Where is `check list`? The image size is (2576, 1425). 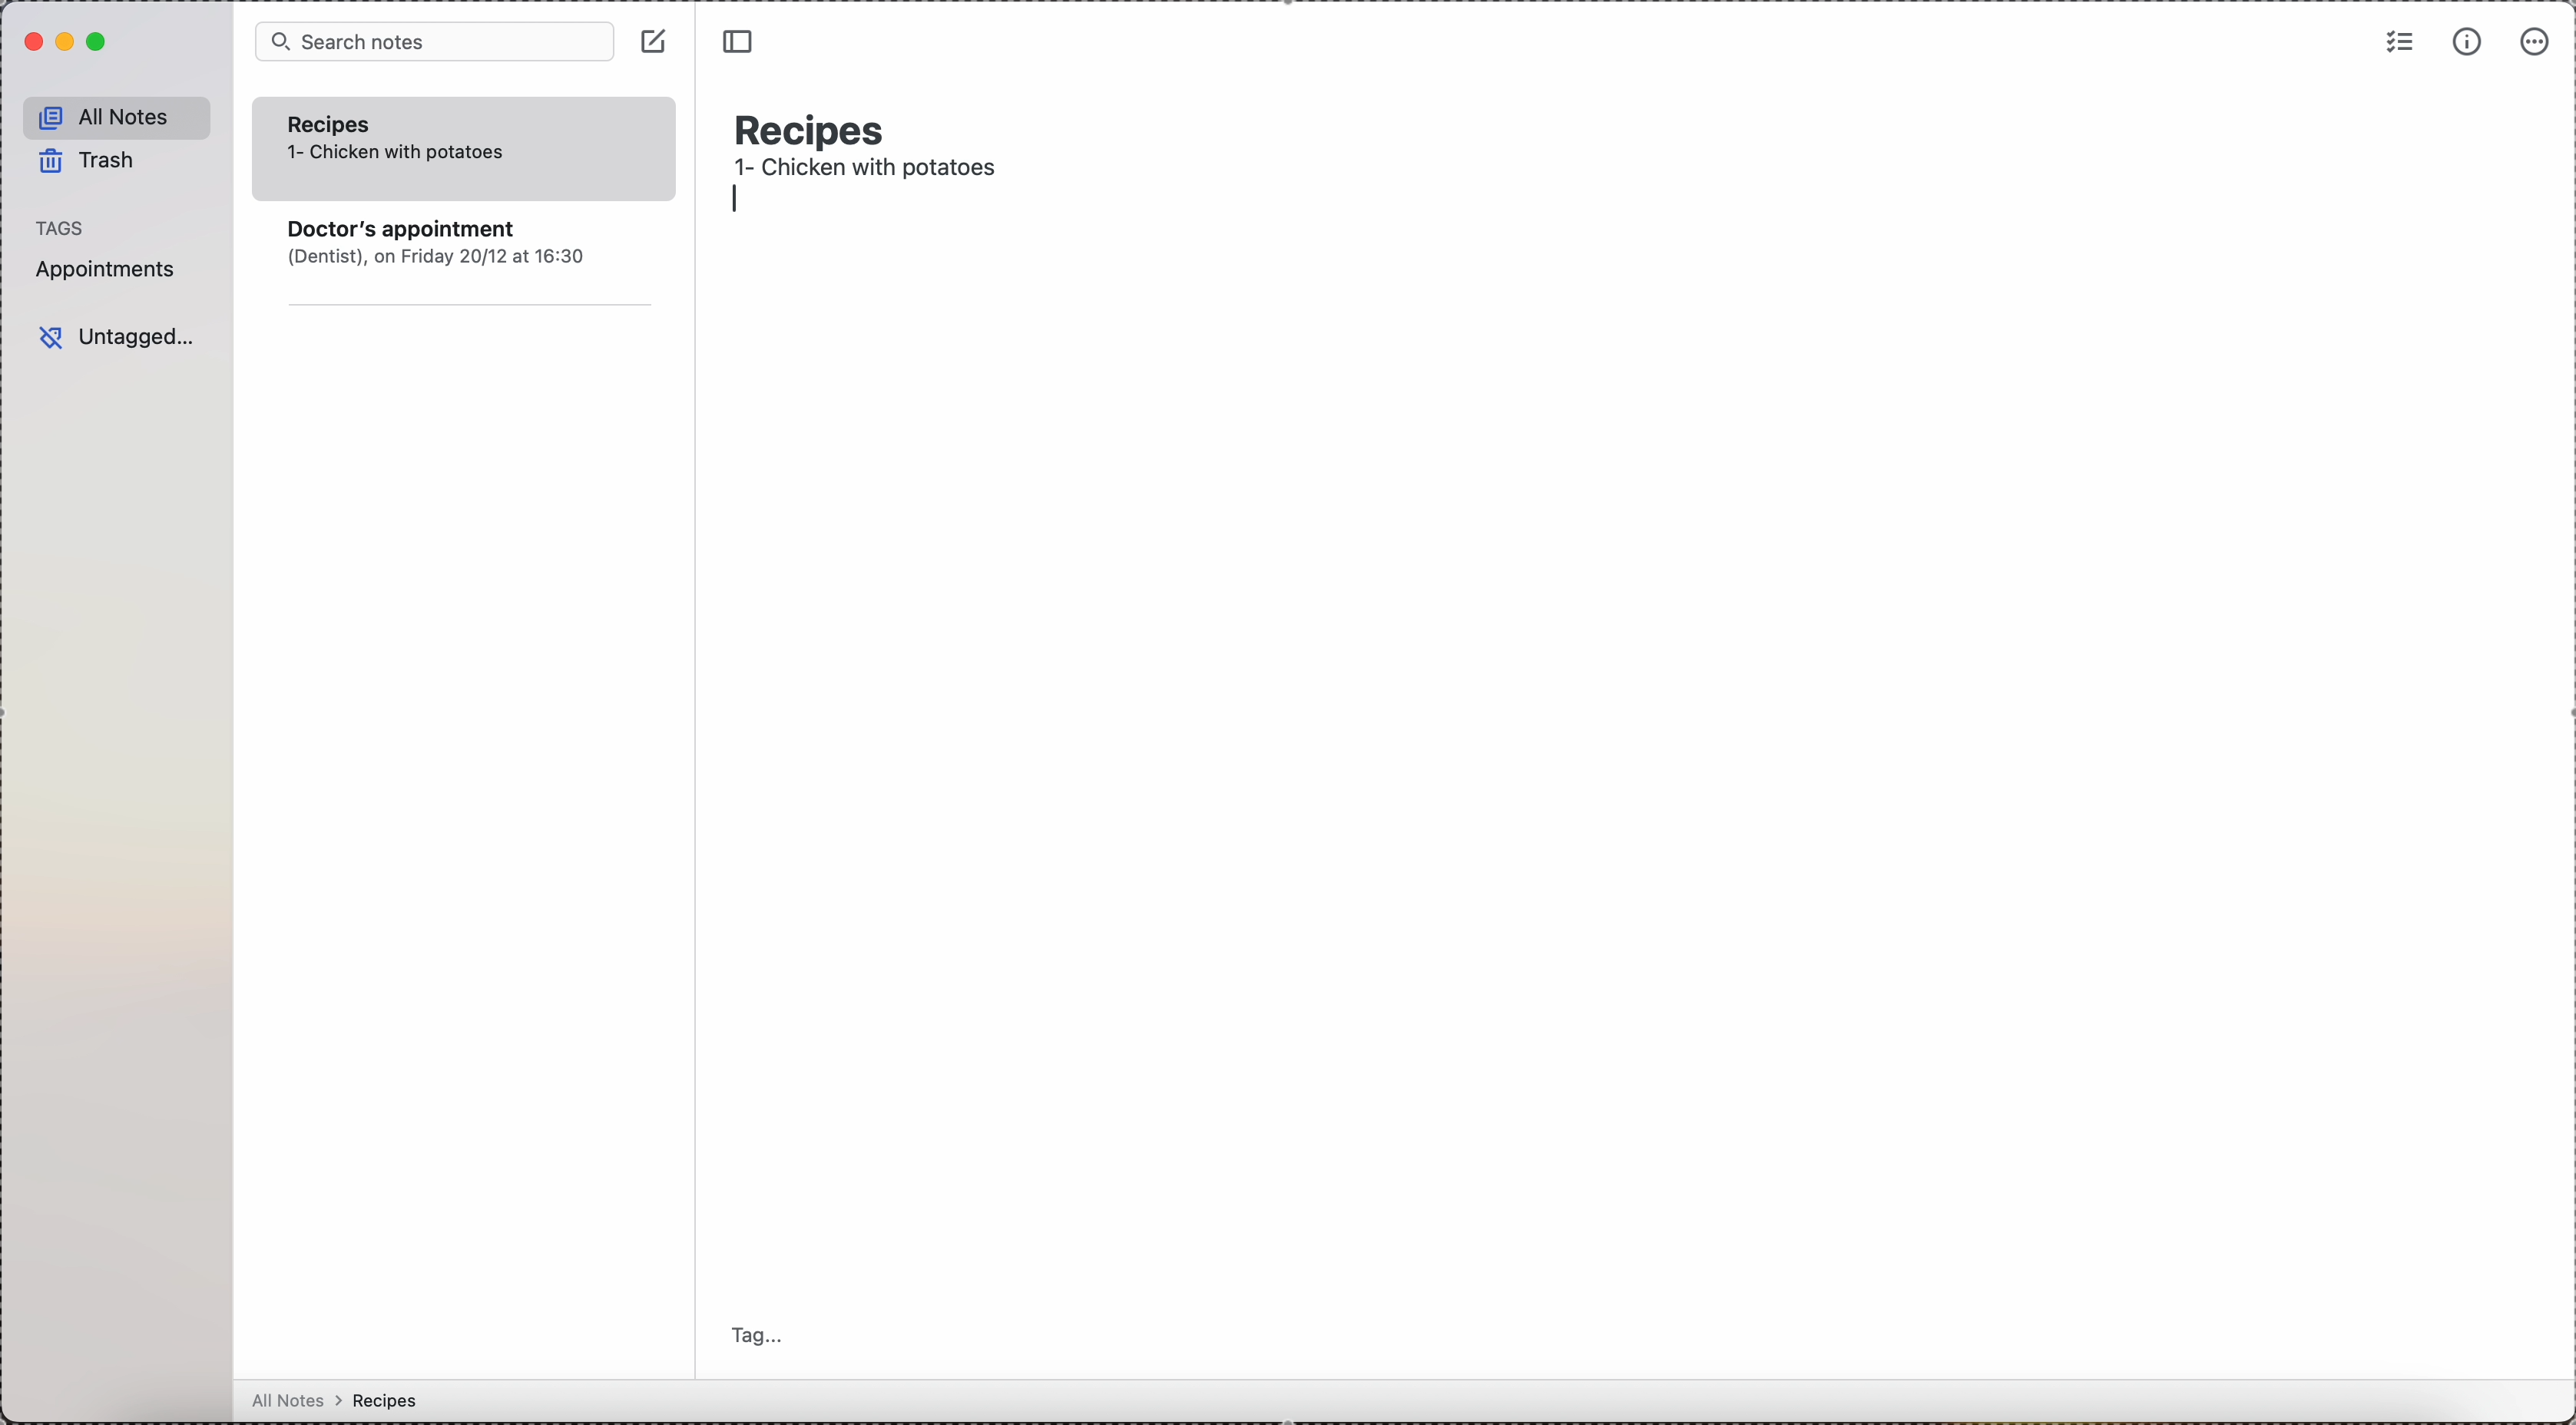 check list is located at coordinates (2397, 43).